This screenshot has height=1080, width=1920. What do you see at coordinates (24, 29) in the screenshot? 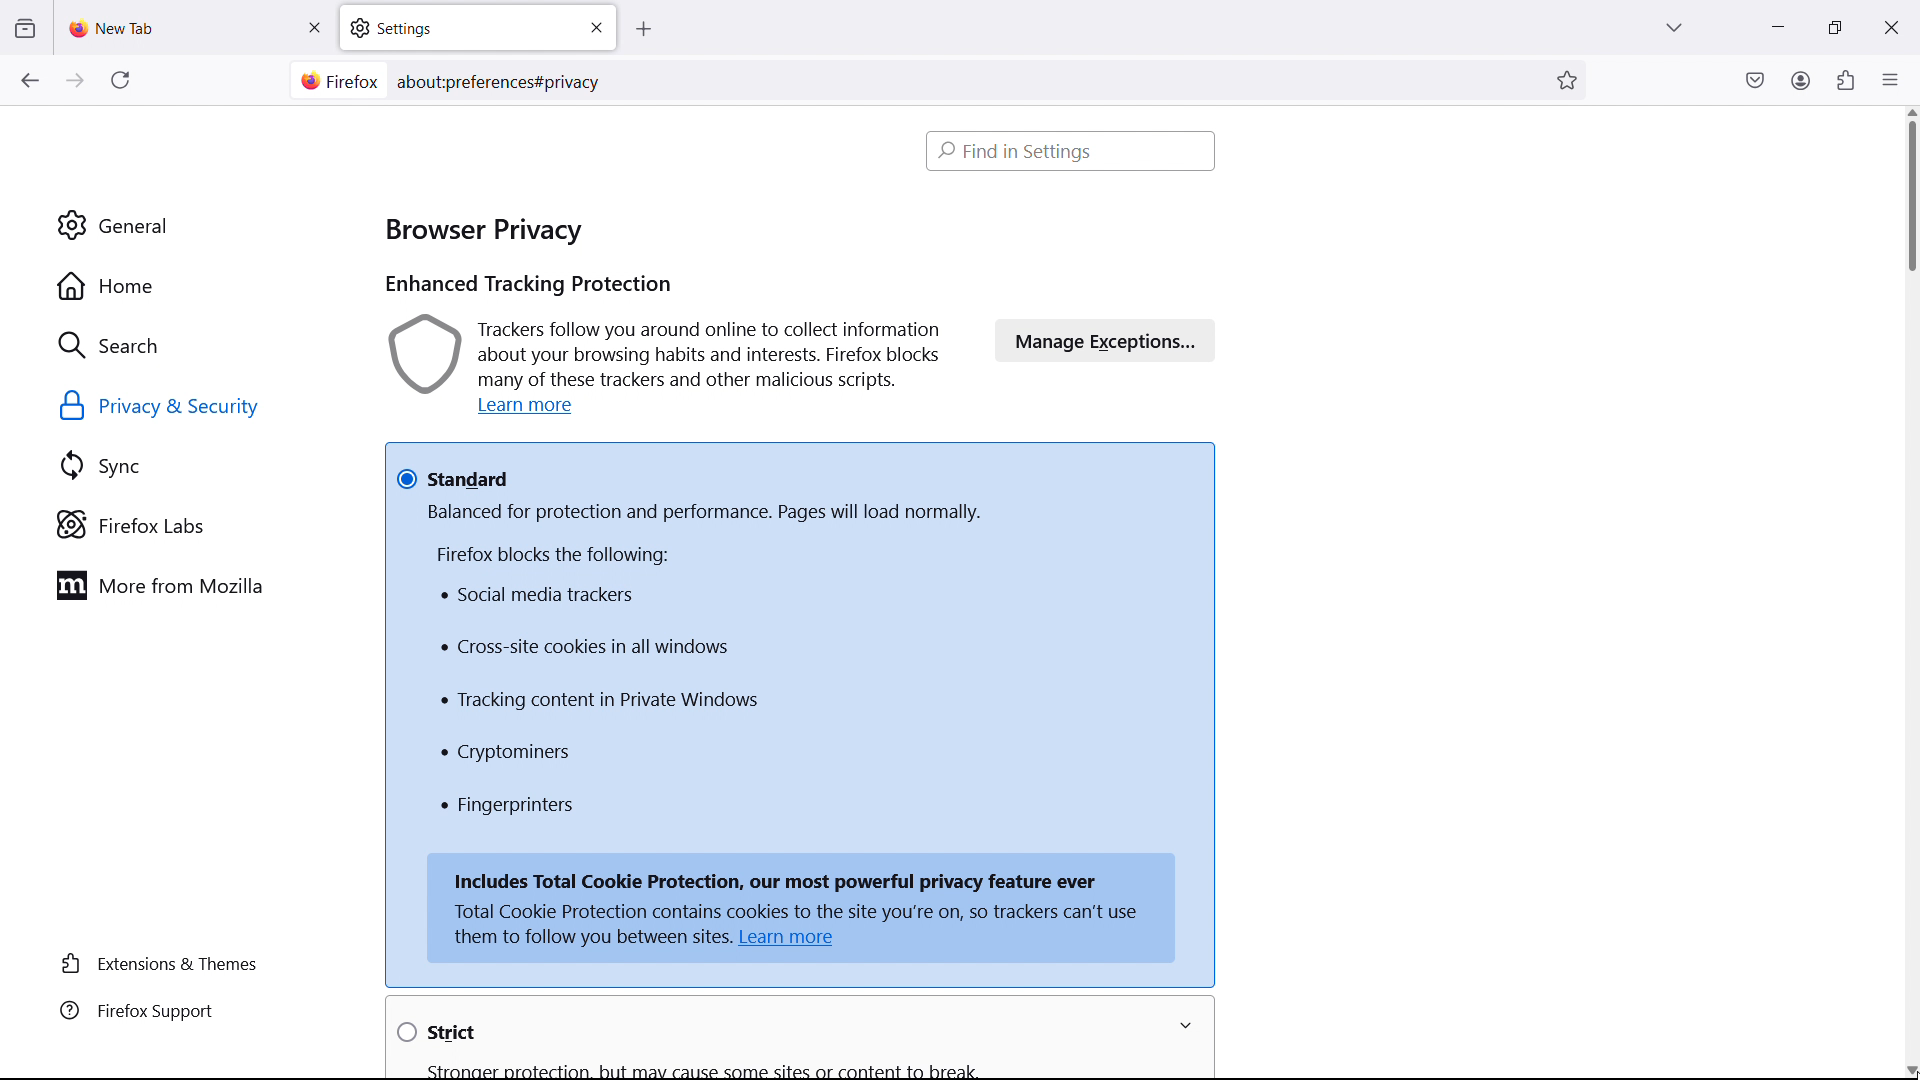
I see `view recent browsing across windows and devices` at bounding box center [24, 29].